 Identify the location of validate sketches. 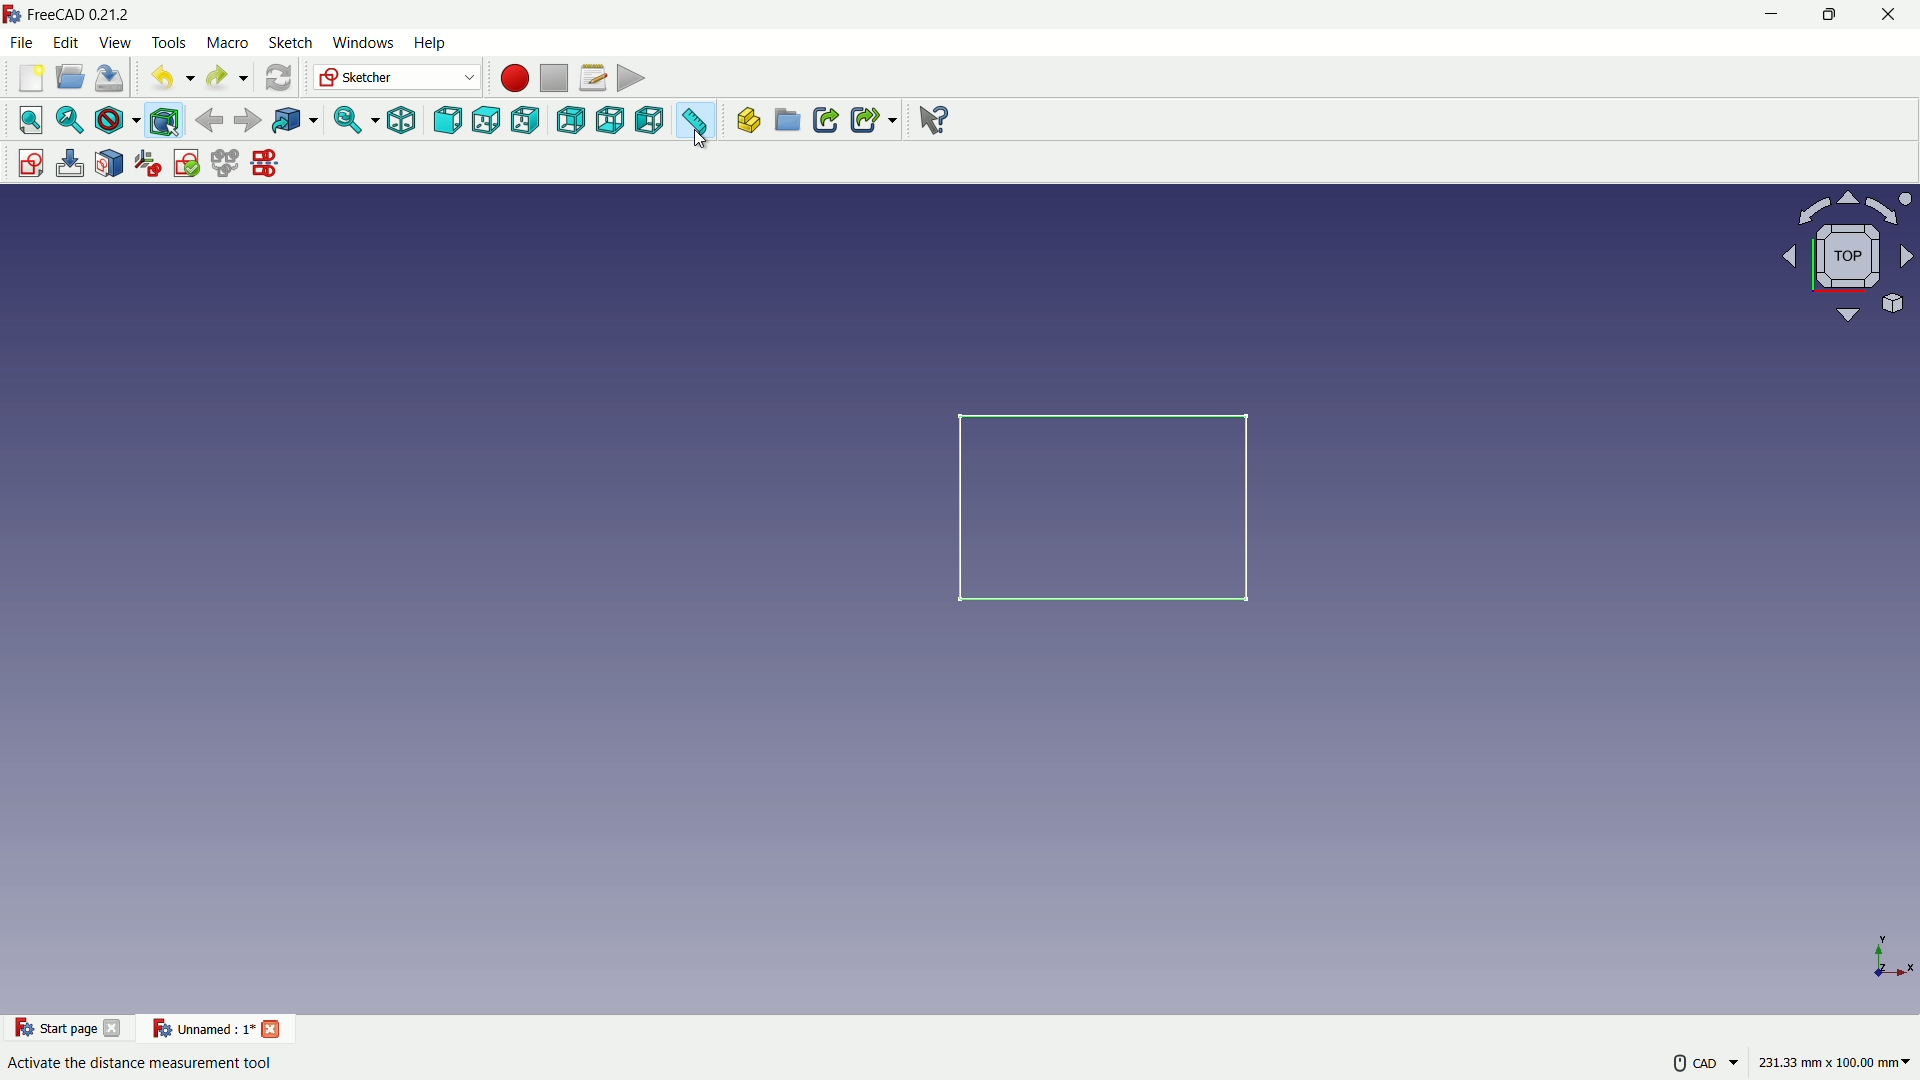
(188, 164).